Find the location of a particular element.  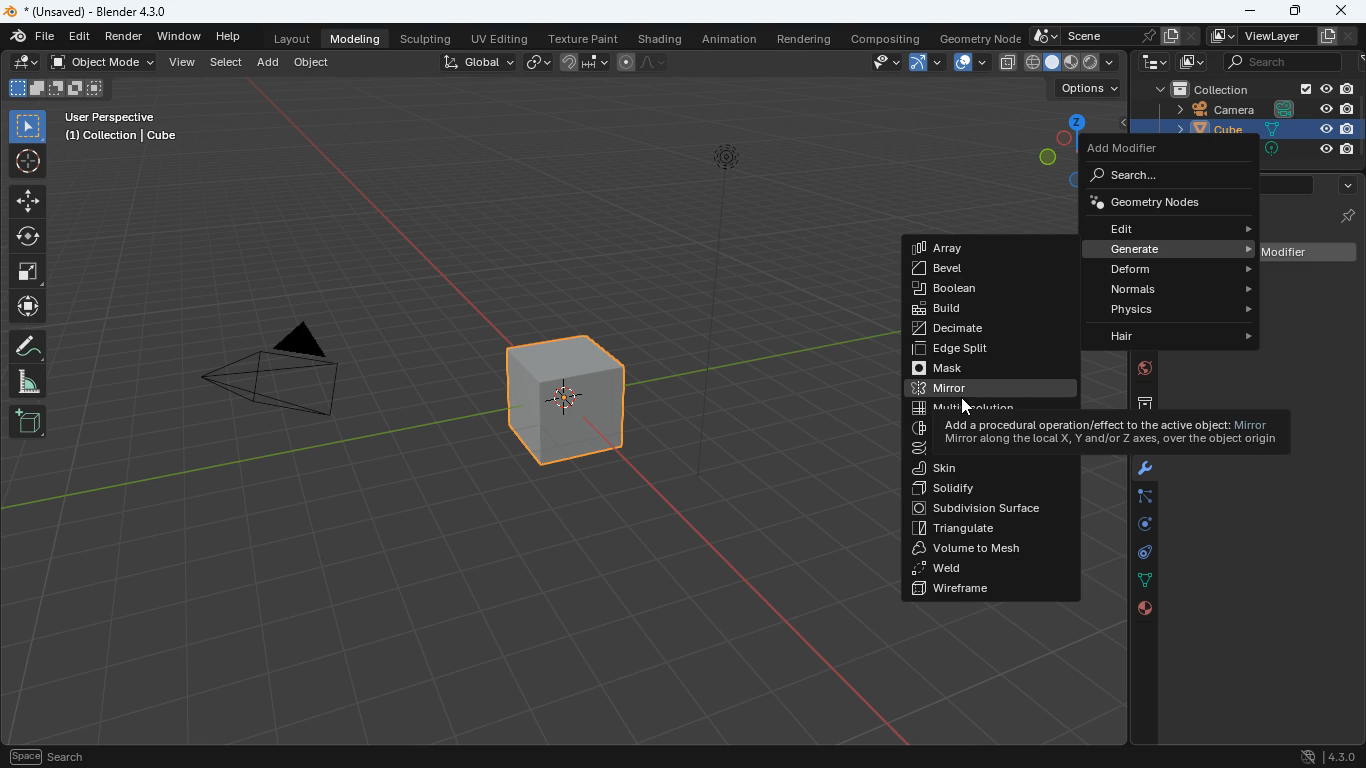

 is located at coordinates (1347, 150).